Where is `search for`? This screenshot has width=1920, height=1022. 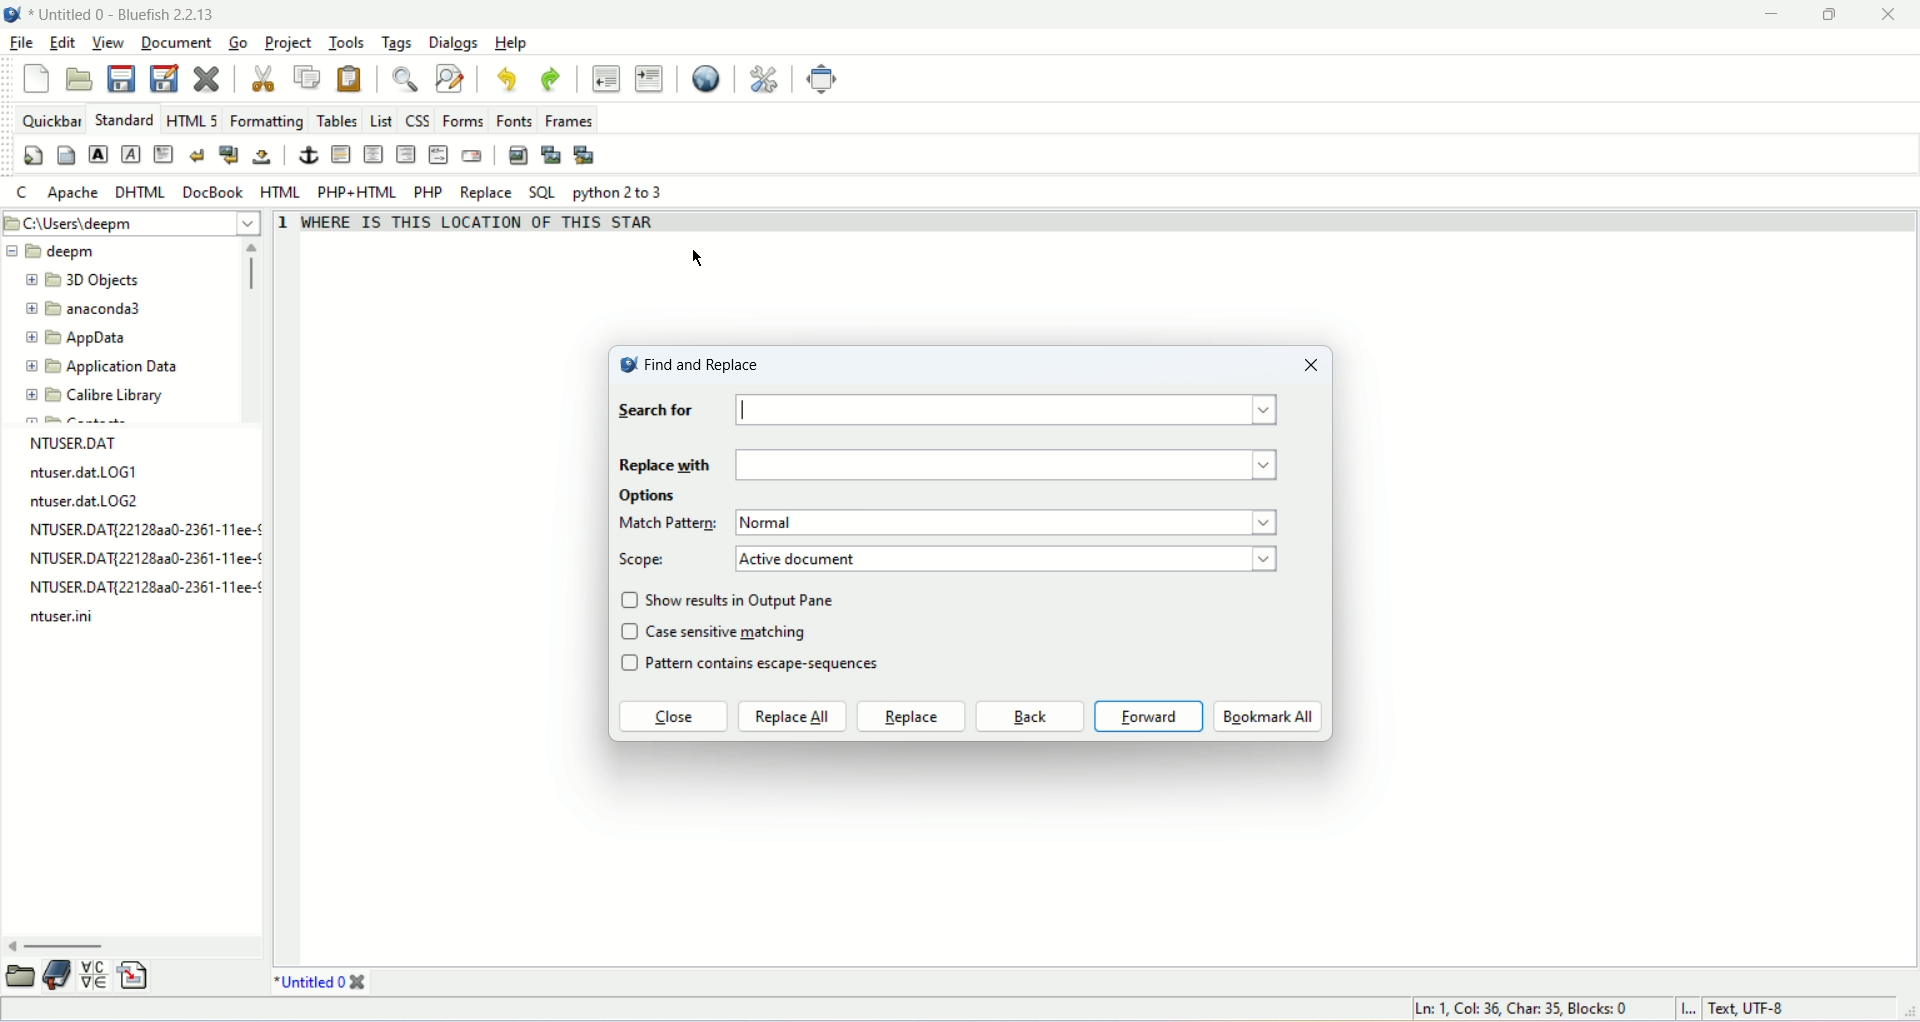 search for is located at coordinates (1011, 411).